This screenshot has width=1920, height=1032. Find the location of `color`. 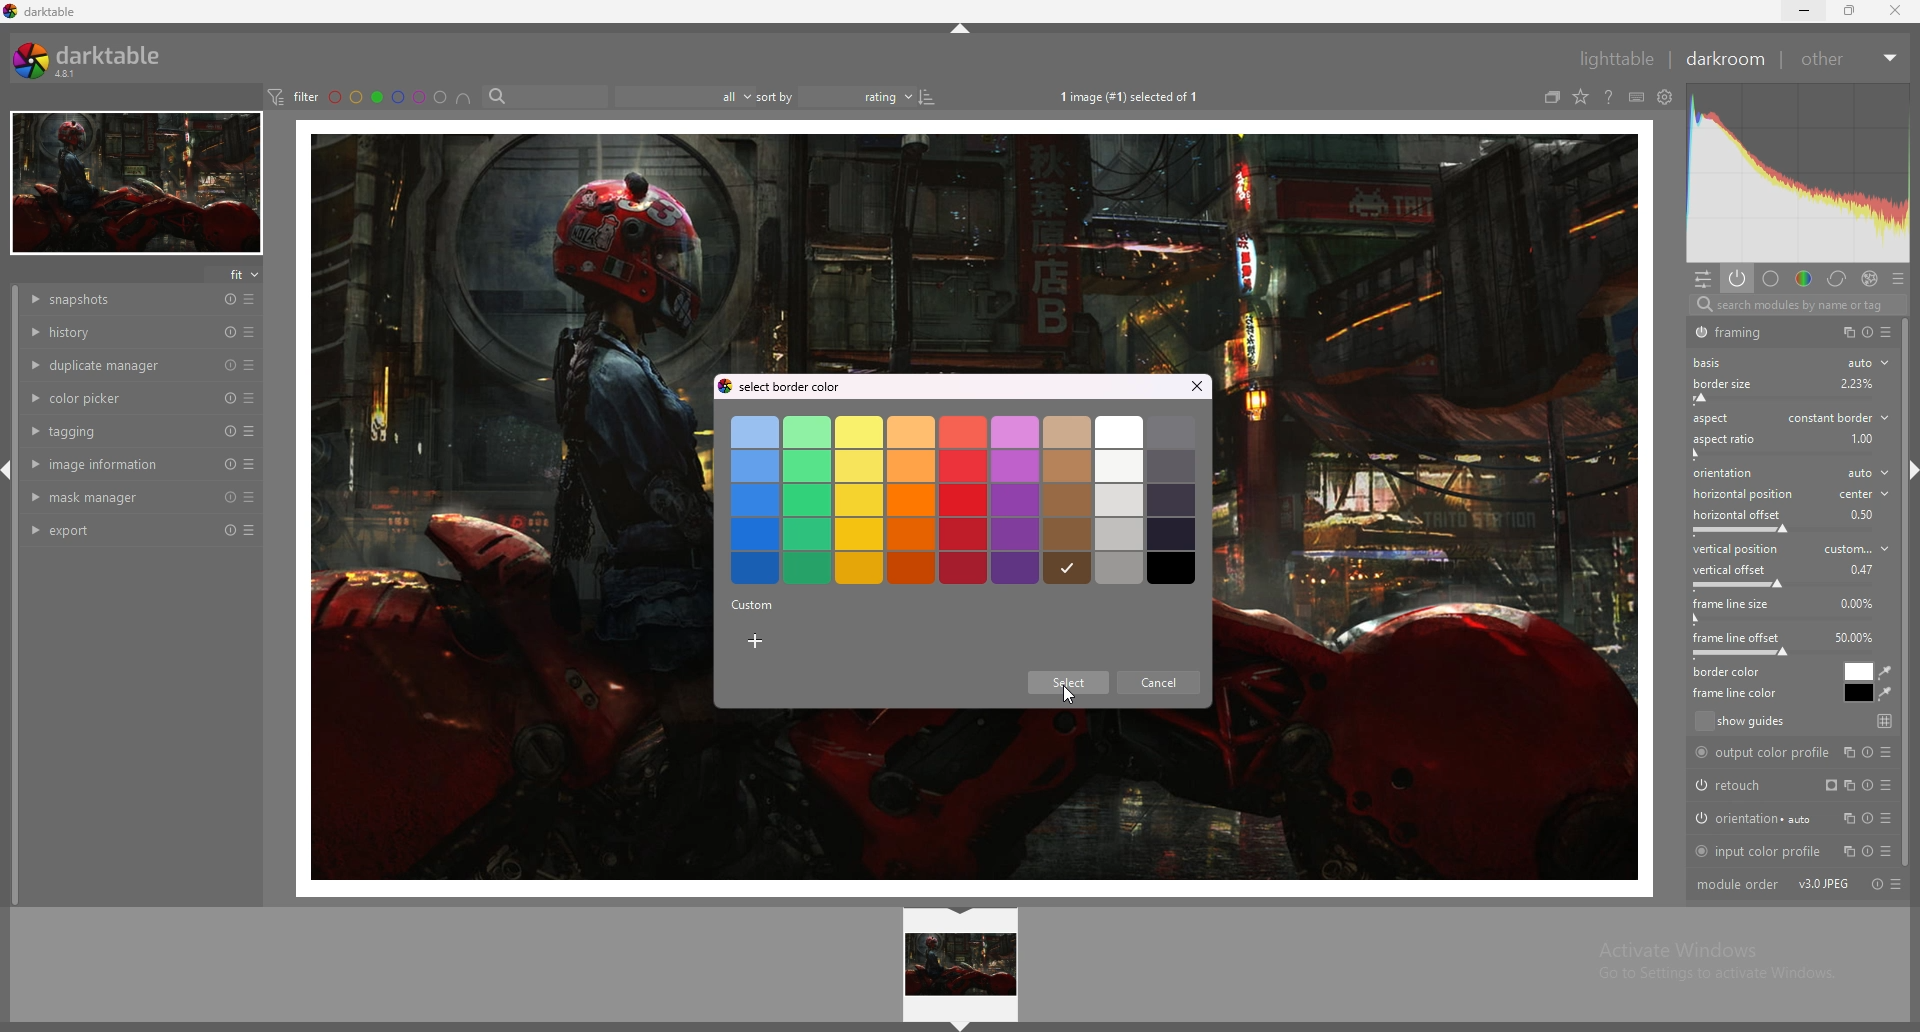

color is located at coordinates (1804, 277).